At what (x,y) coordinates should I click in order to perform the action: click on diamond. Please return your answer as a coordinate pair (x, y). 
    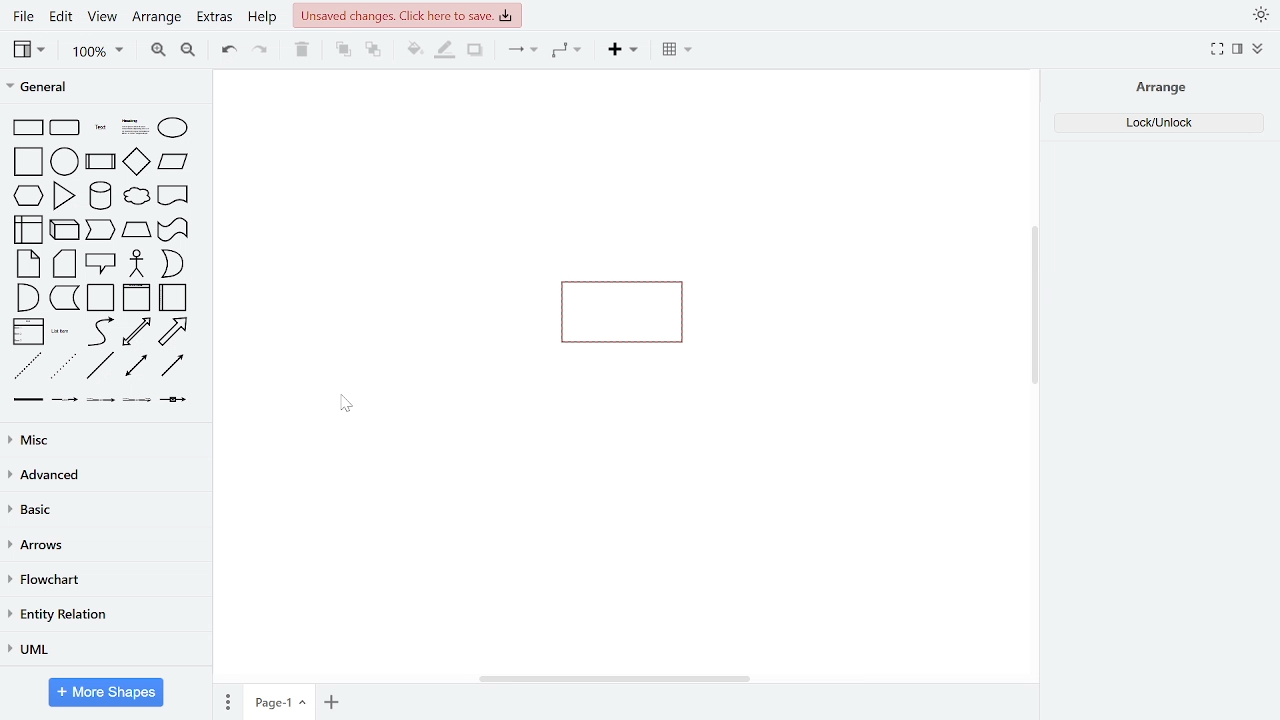
    Looking at the image, I should click on (136, 161).